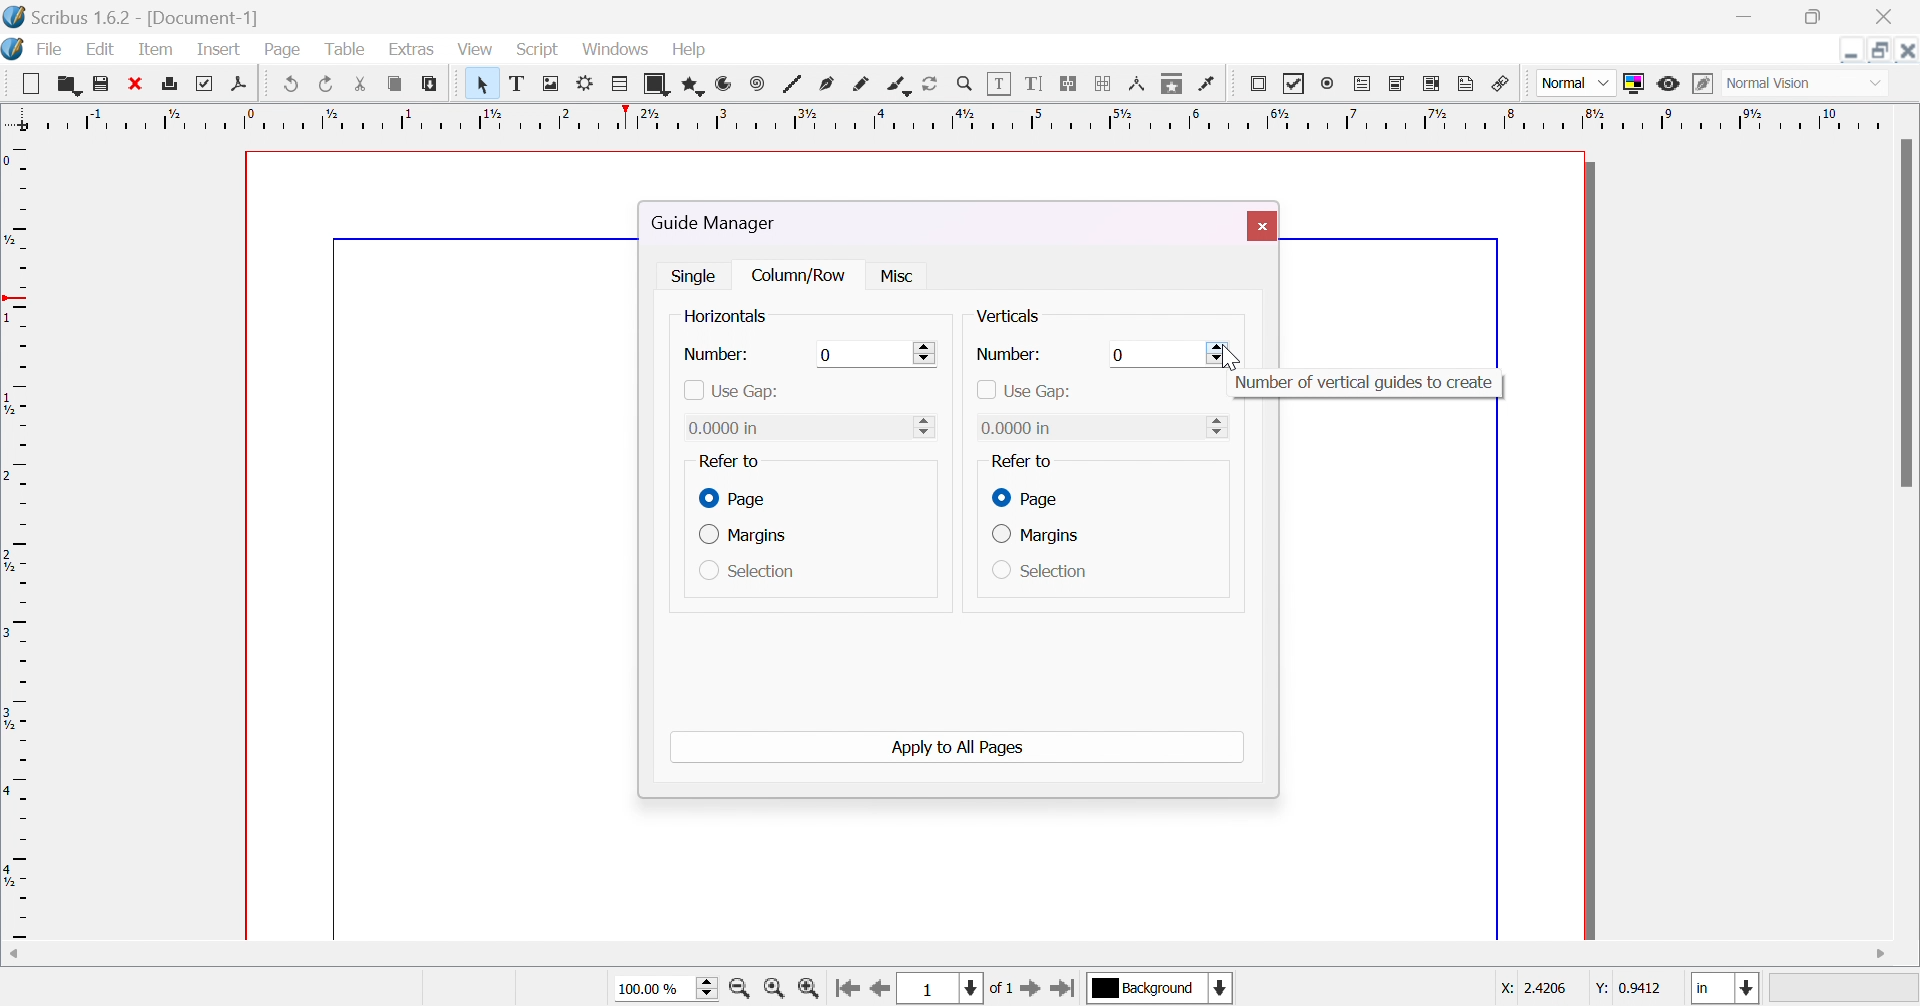 The height and width of the screenshot is (1006, 1920). I want to click on scribus 1.6.2 [Document-1], so click(133, 14).